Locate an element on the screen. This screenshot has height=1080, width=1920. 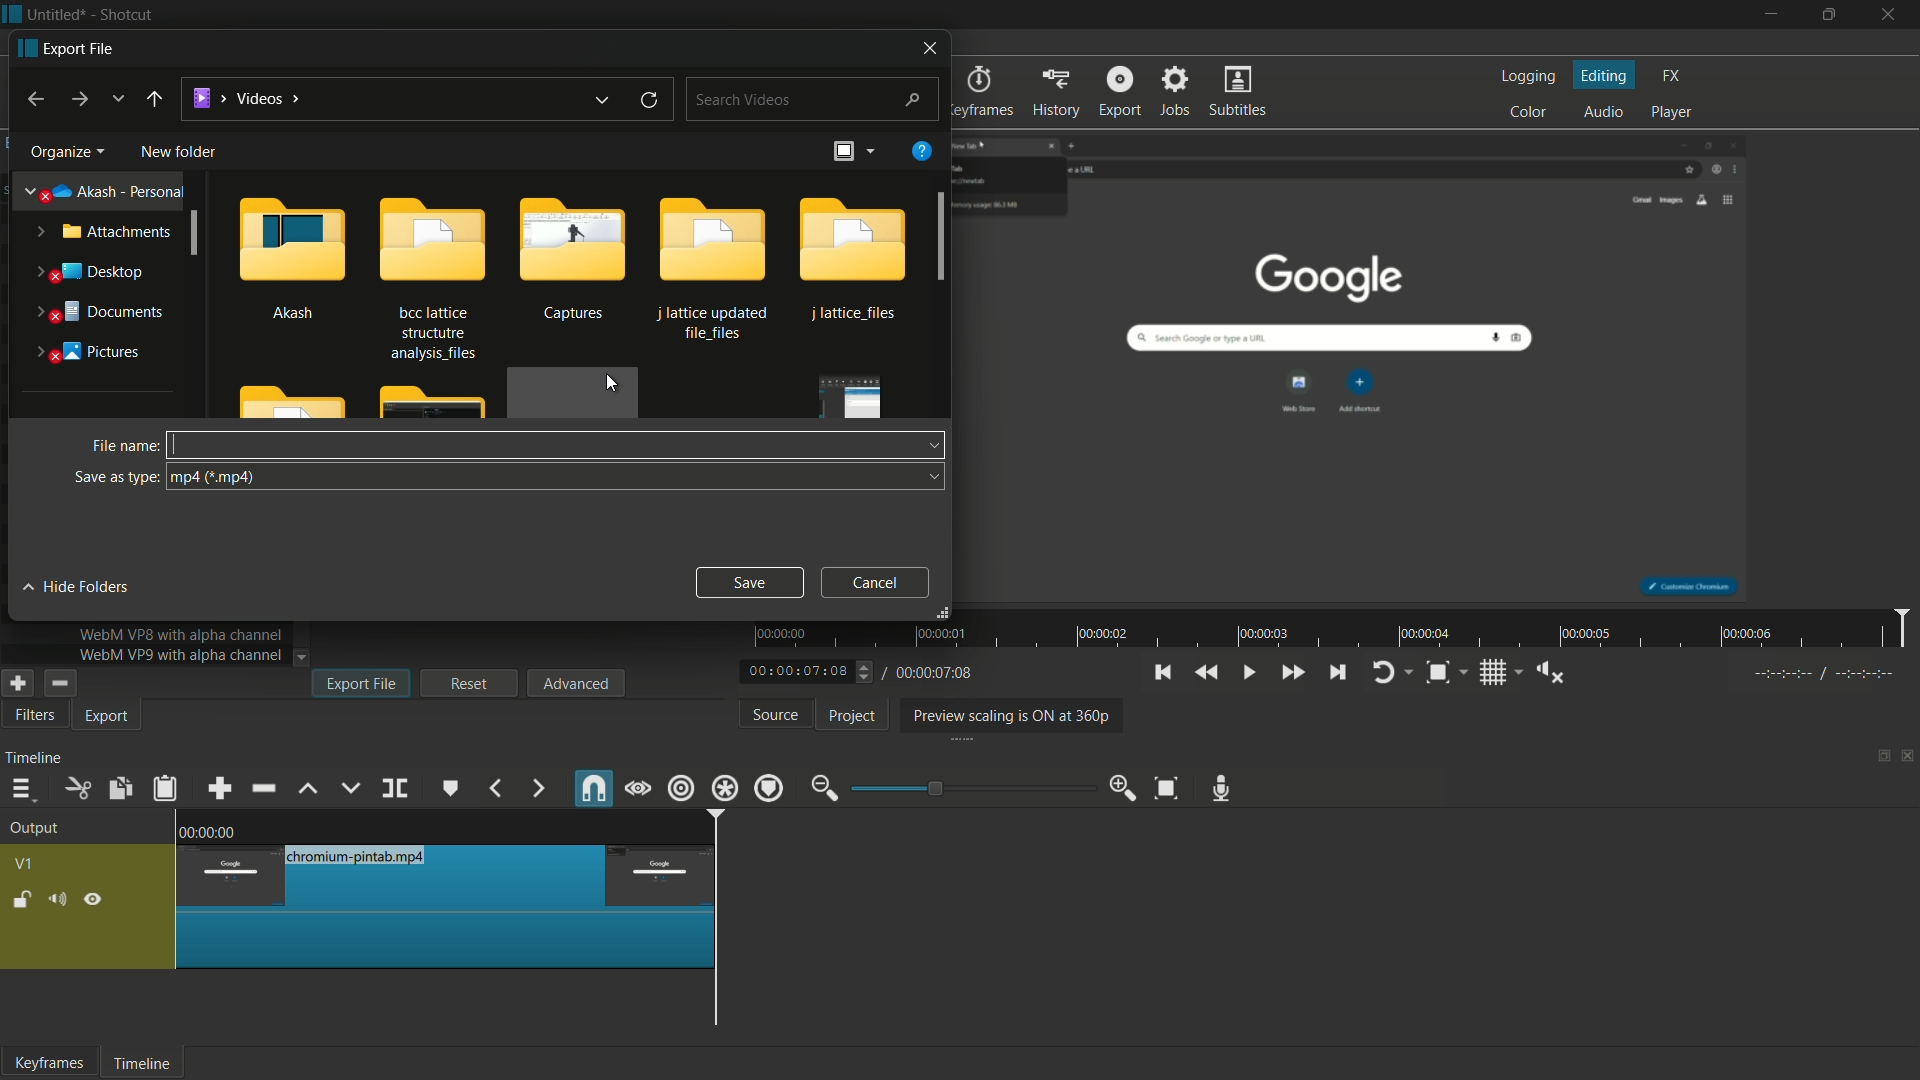
zoom out is located at coordinates (824, 790).